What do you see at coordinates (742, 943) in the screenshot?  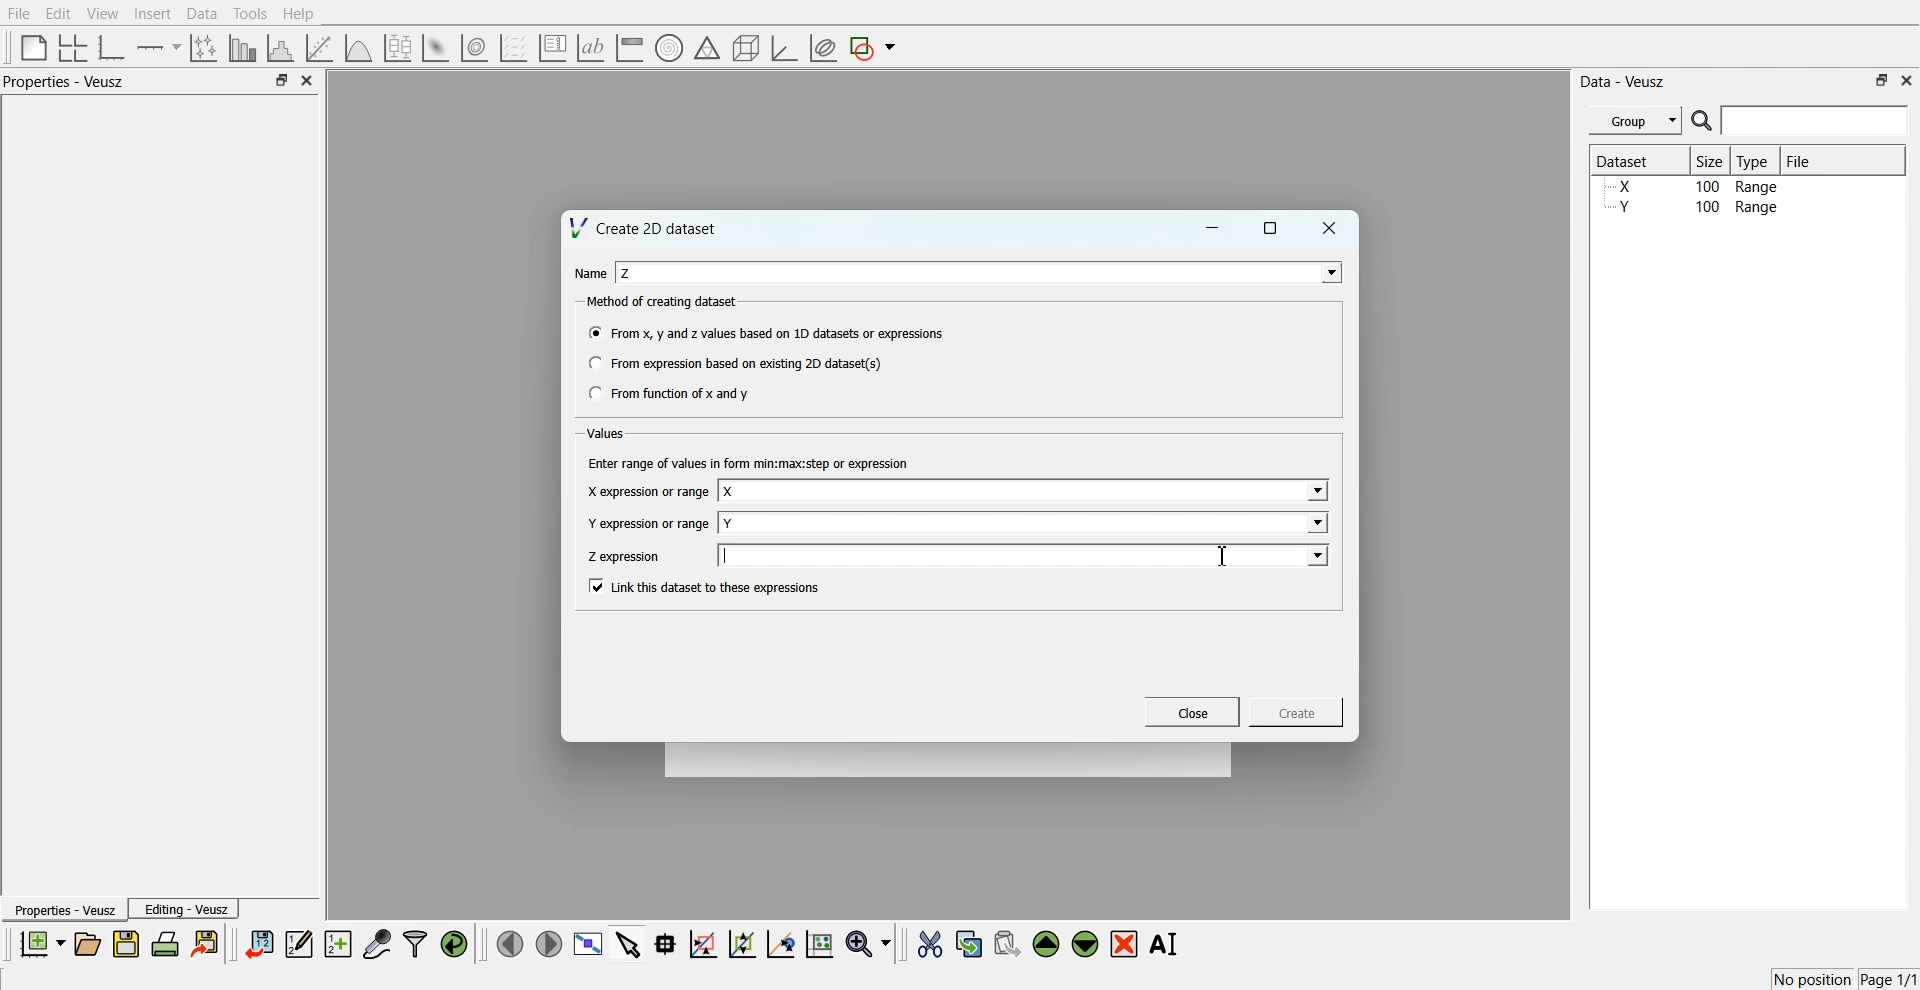 I see `Zoom out of the graph axes` at bounding box center [742, 943].